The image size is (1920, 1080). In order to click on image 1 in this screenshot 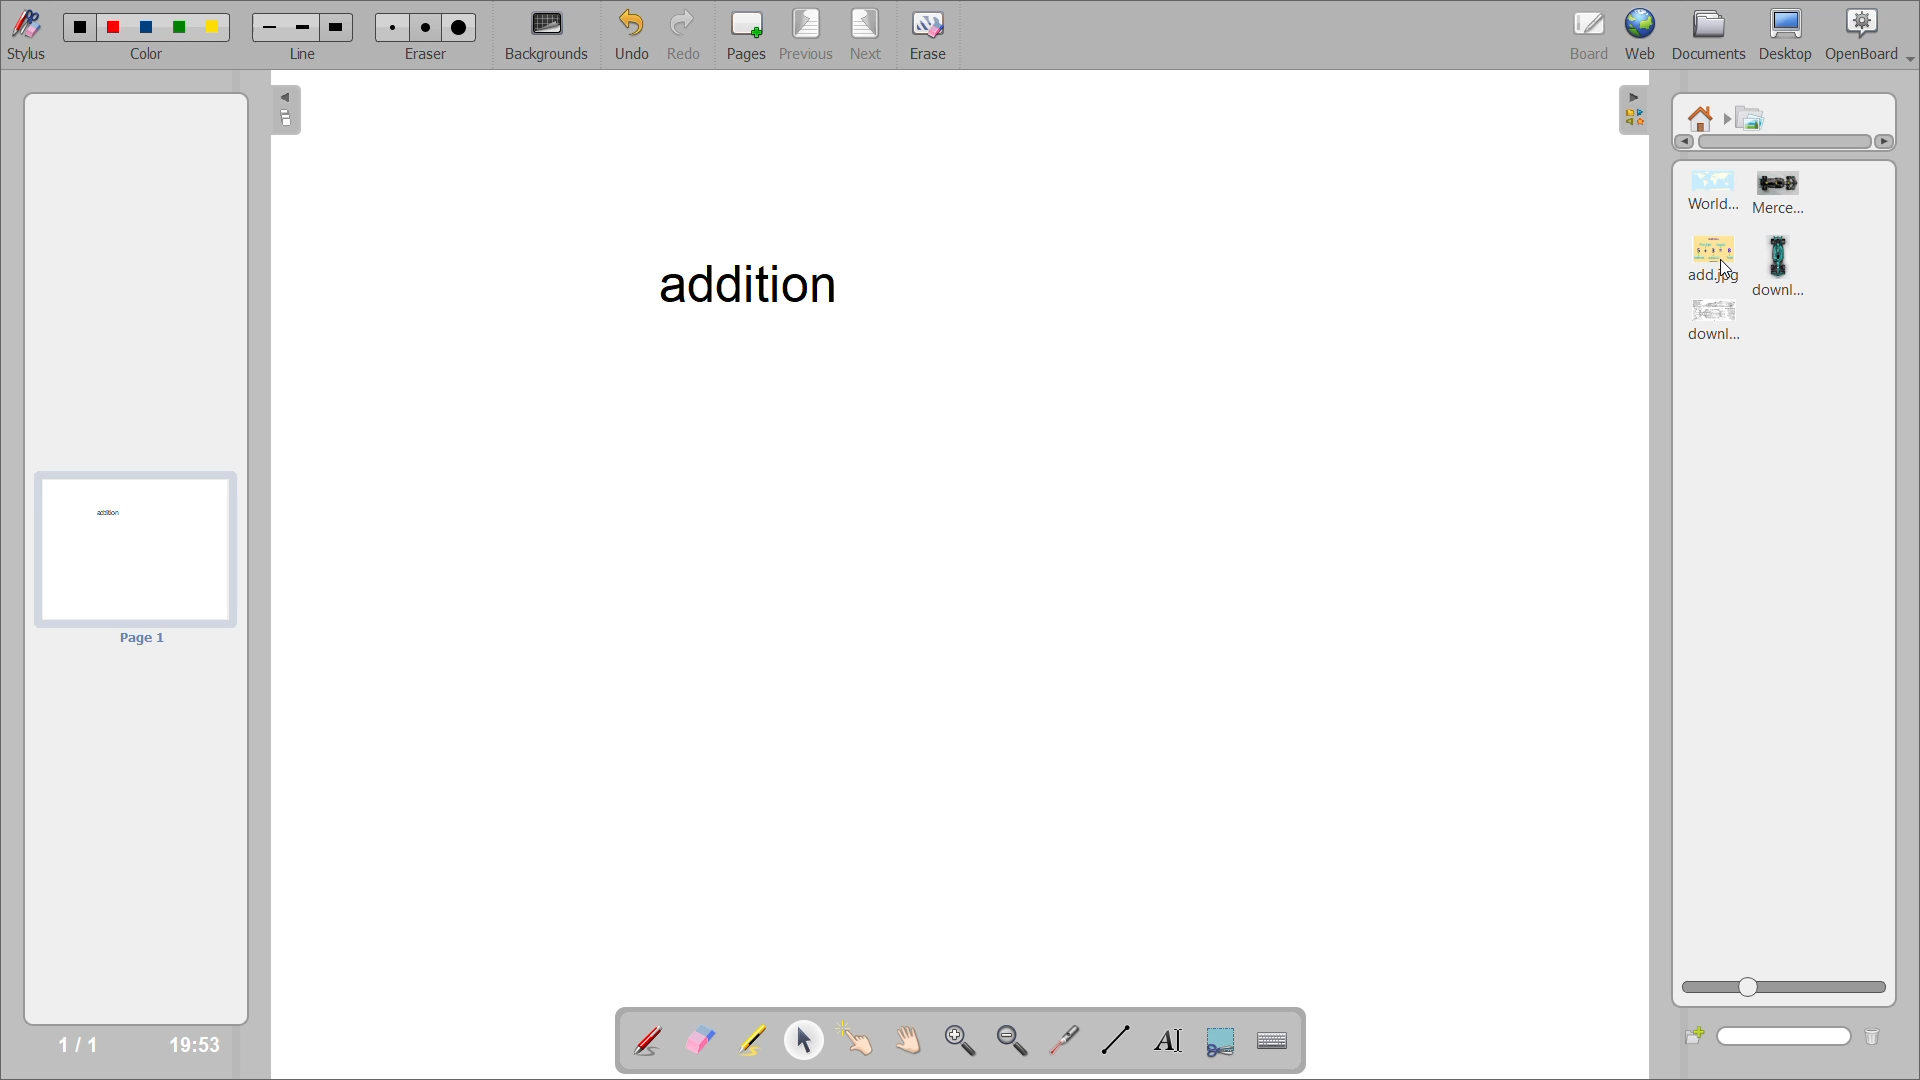, I will do `click(1714, 192)`.